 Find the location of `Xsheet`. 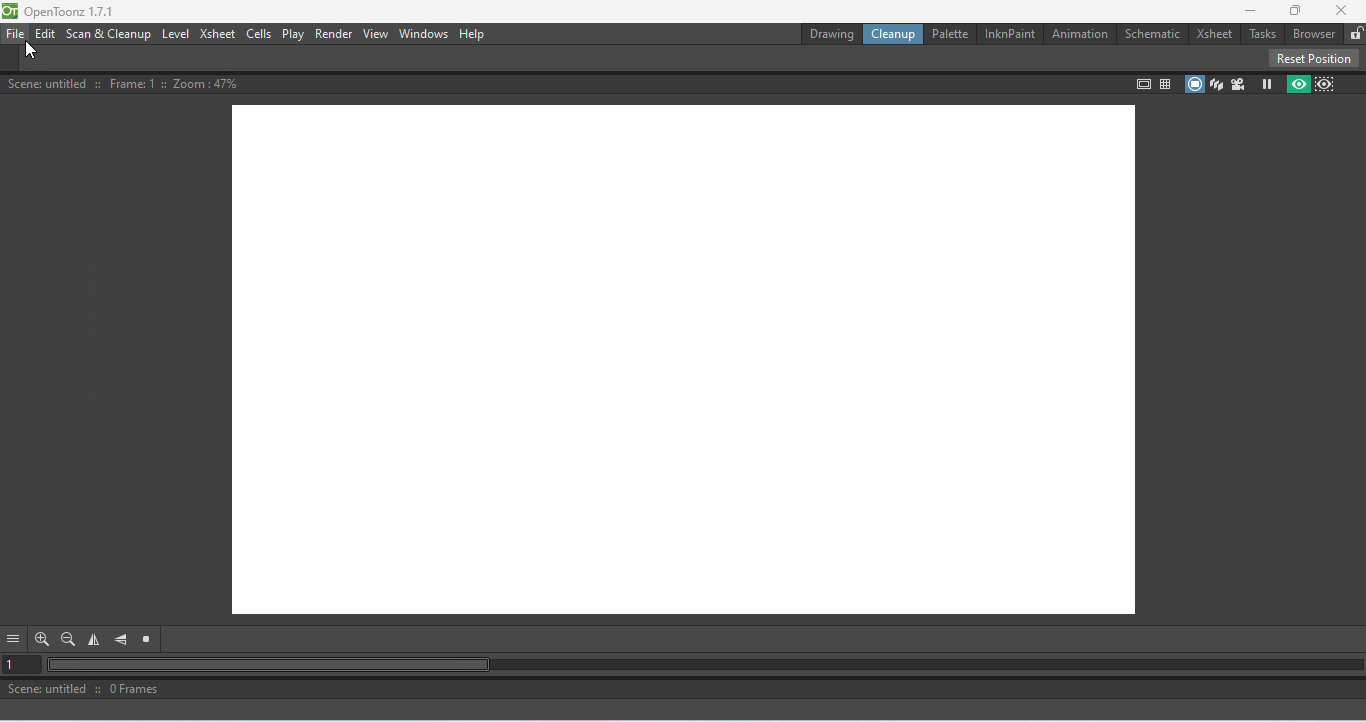

Xsheet is located at coordinates (1213, 32).